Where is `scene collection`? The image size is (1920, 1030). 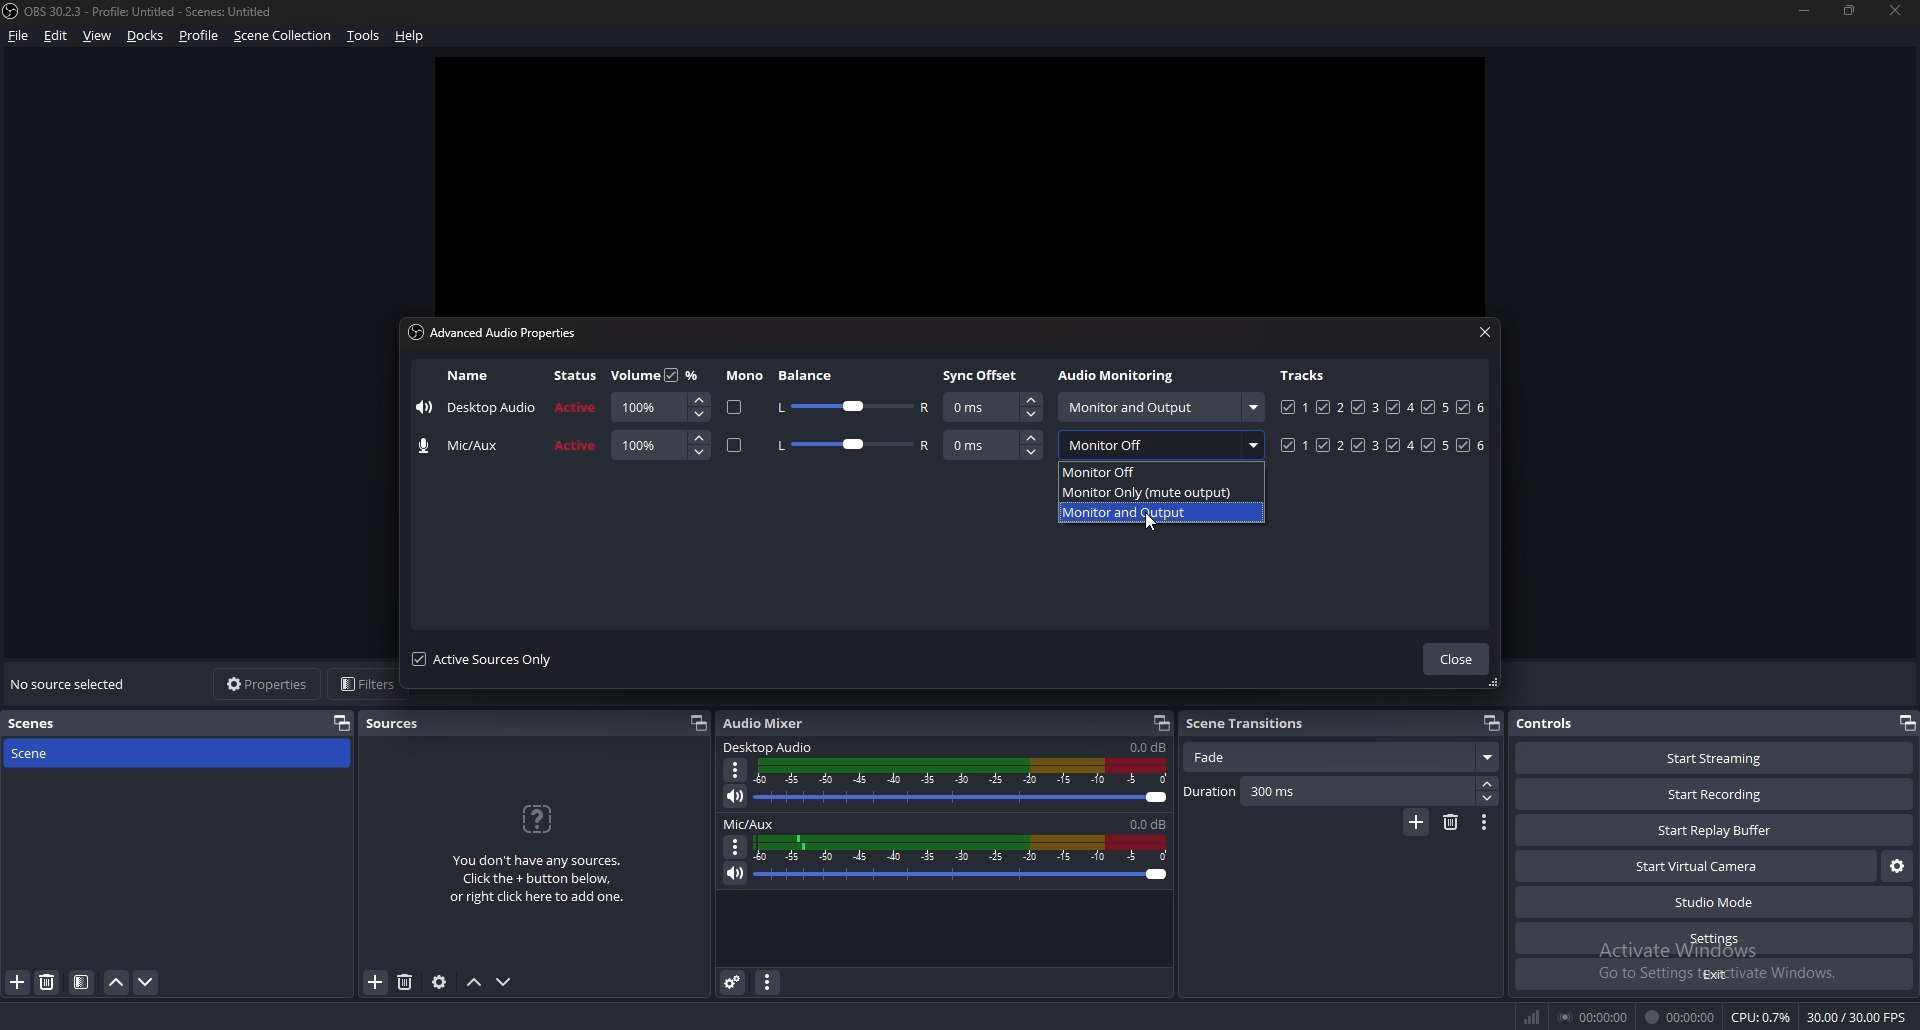 scene collection is located at coordinates (282, 36).